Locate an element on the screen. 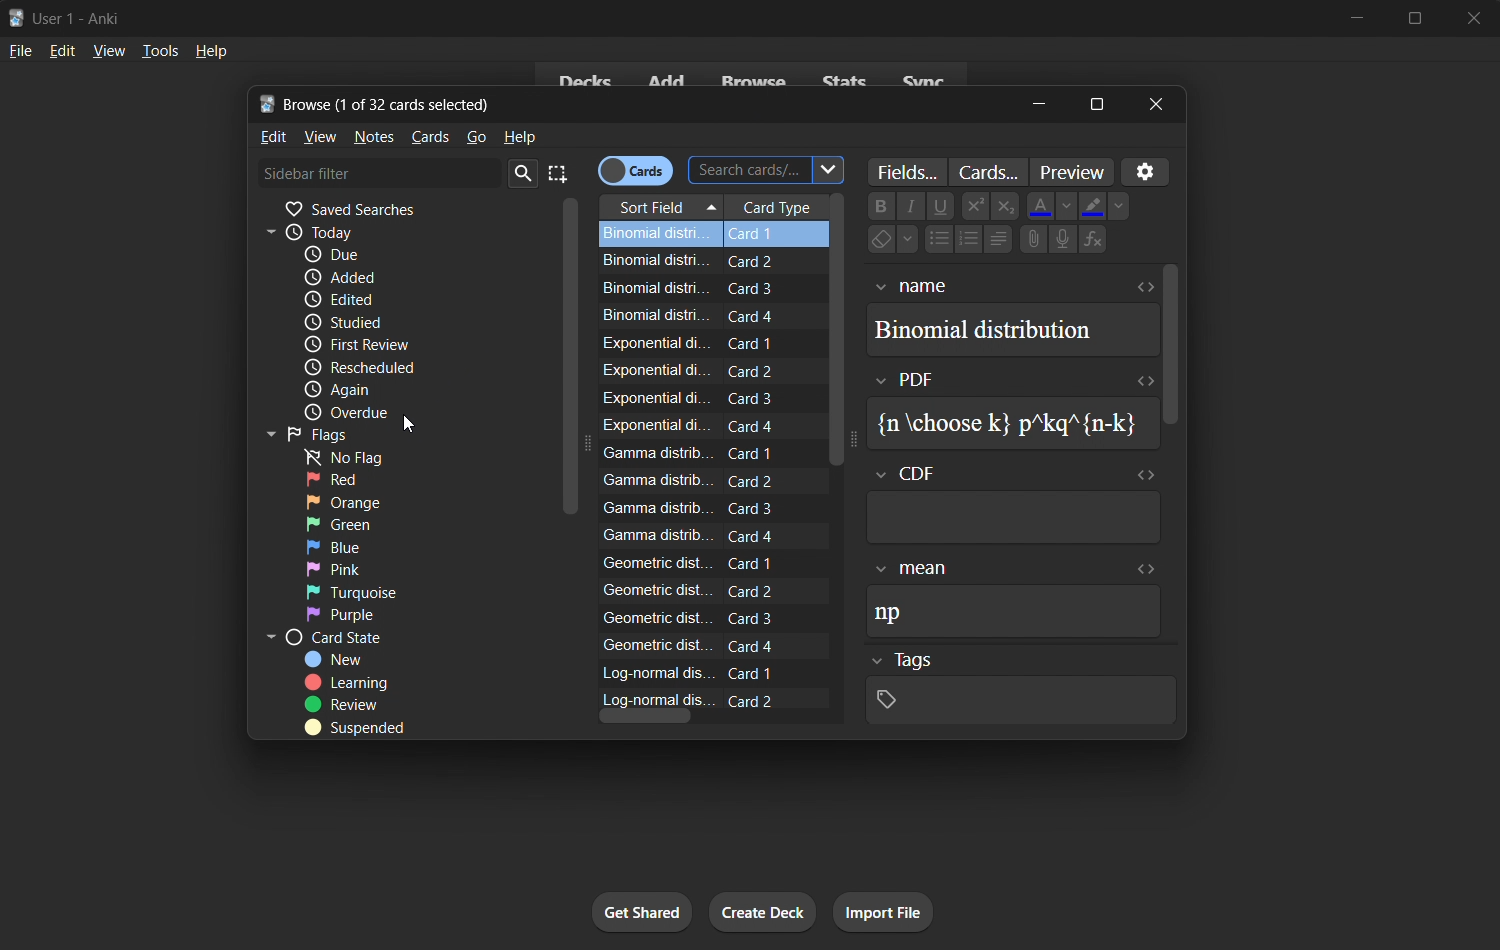  new is located at coordinates (347, 660).